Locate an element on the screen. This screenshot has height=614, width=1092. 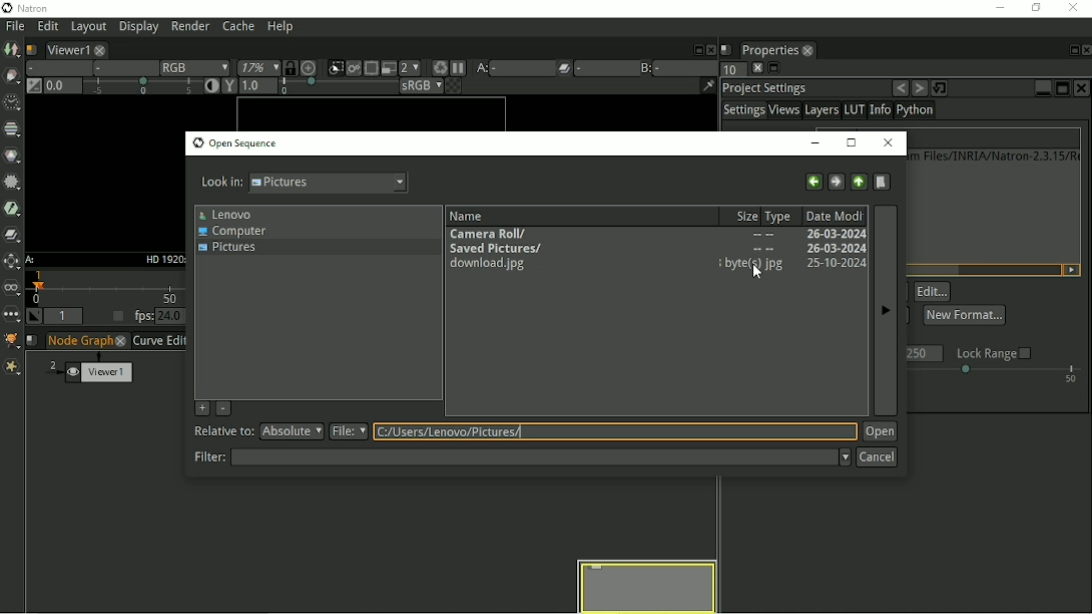
Viewer input A is located at coordinates (500, 68).